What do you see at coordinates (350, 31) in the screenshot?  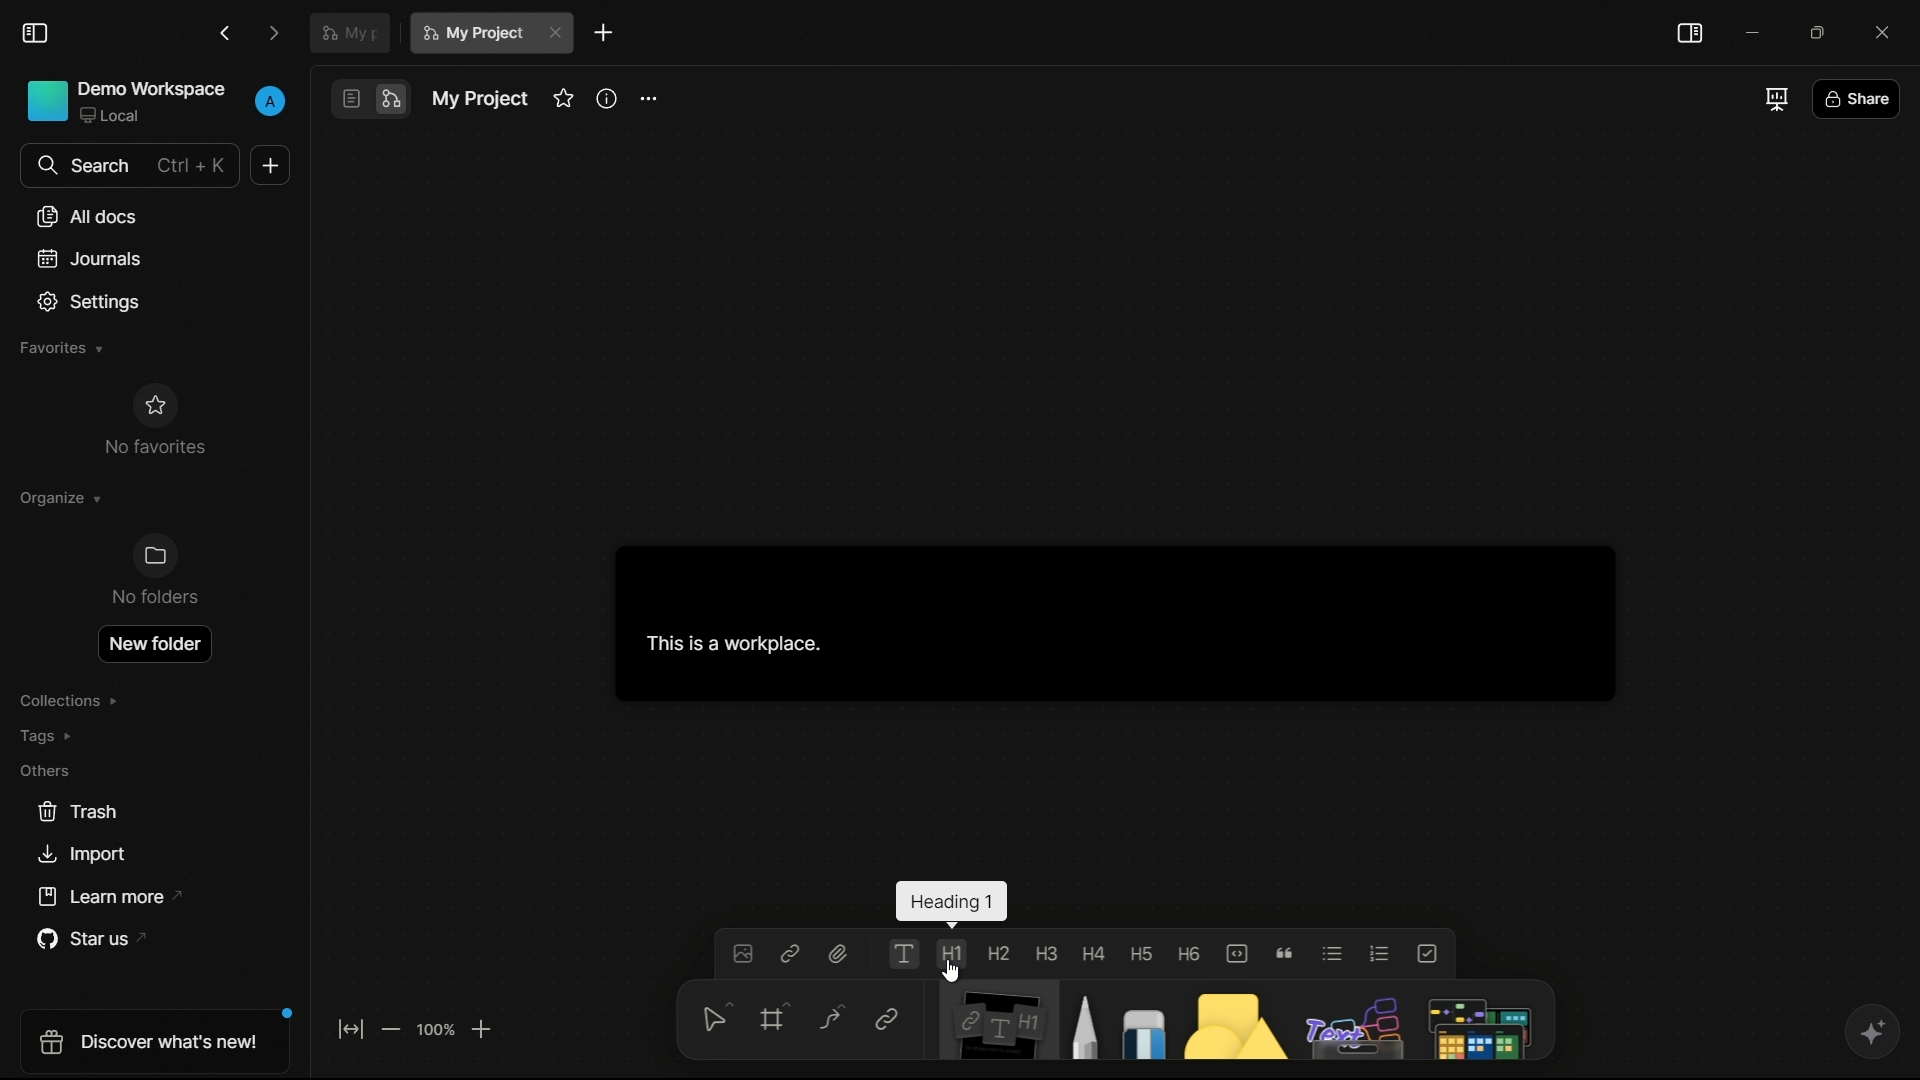 I see `document tab` at bounding box center [350, 31].